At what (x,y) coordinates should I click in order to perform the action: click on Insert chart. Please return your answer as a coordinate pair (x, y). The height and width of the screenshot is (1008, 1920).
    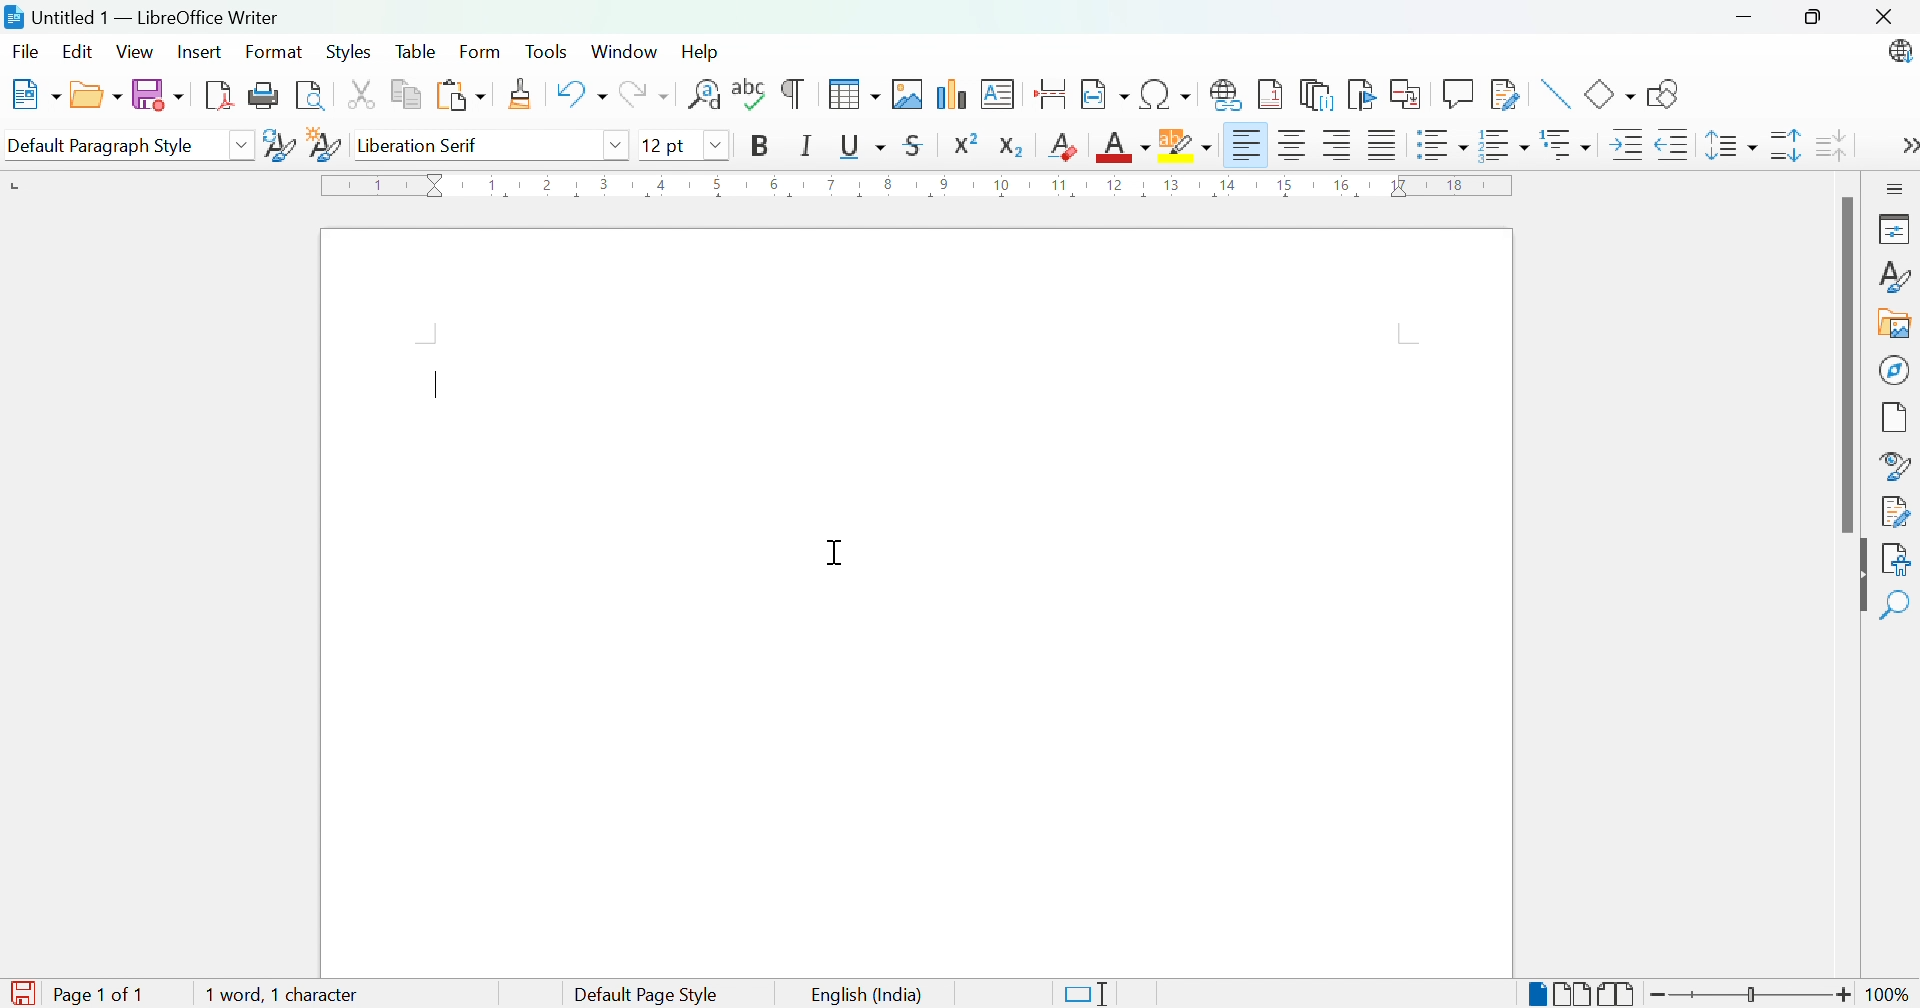
    Looking at the image, I should click on (948, 95).